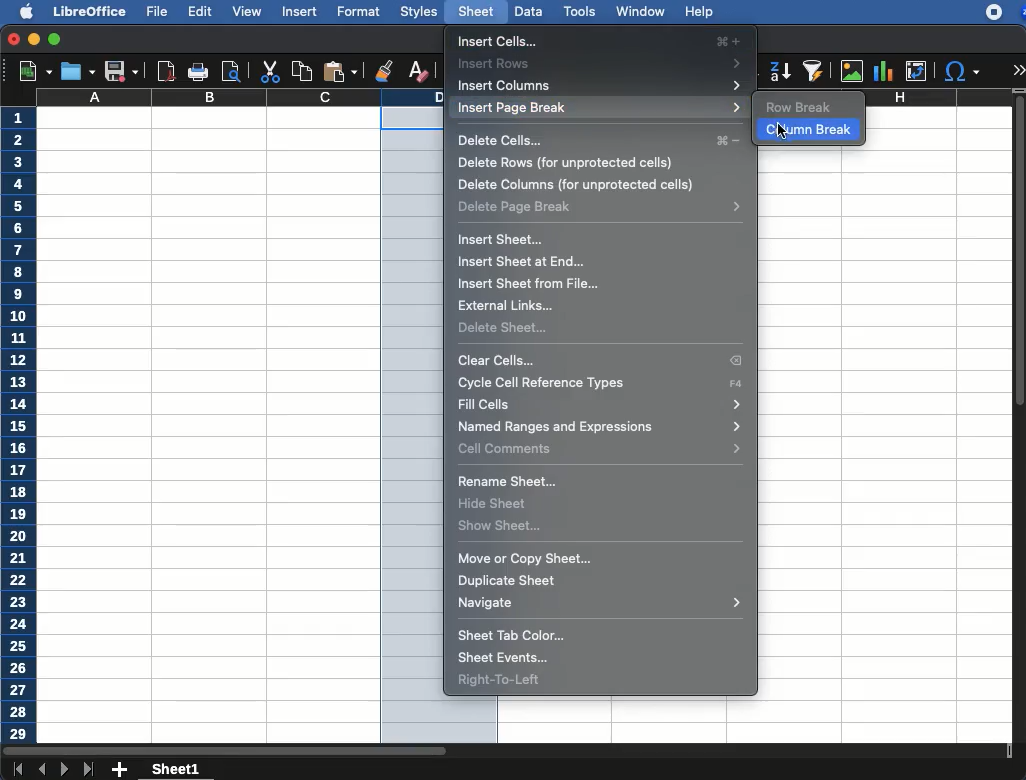  I want to click on insert sheet, so click(501, 240).